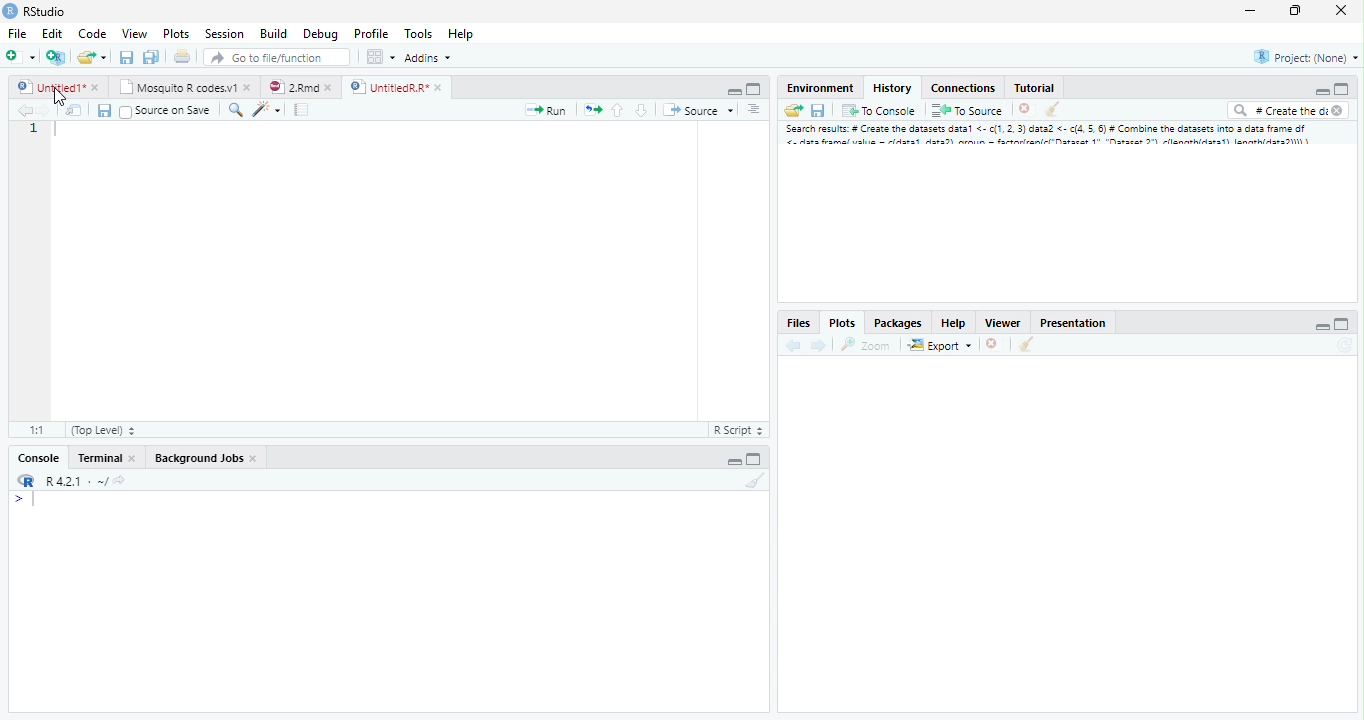 Image resolution: width=1364 pixels, height=720 pixels. What do you see at coordinates (126, 57) in the screenshot?
I see `Save` at bounding box center [126, 57].